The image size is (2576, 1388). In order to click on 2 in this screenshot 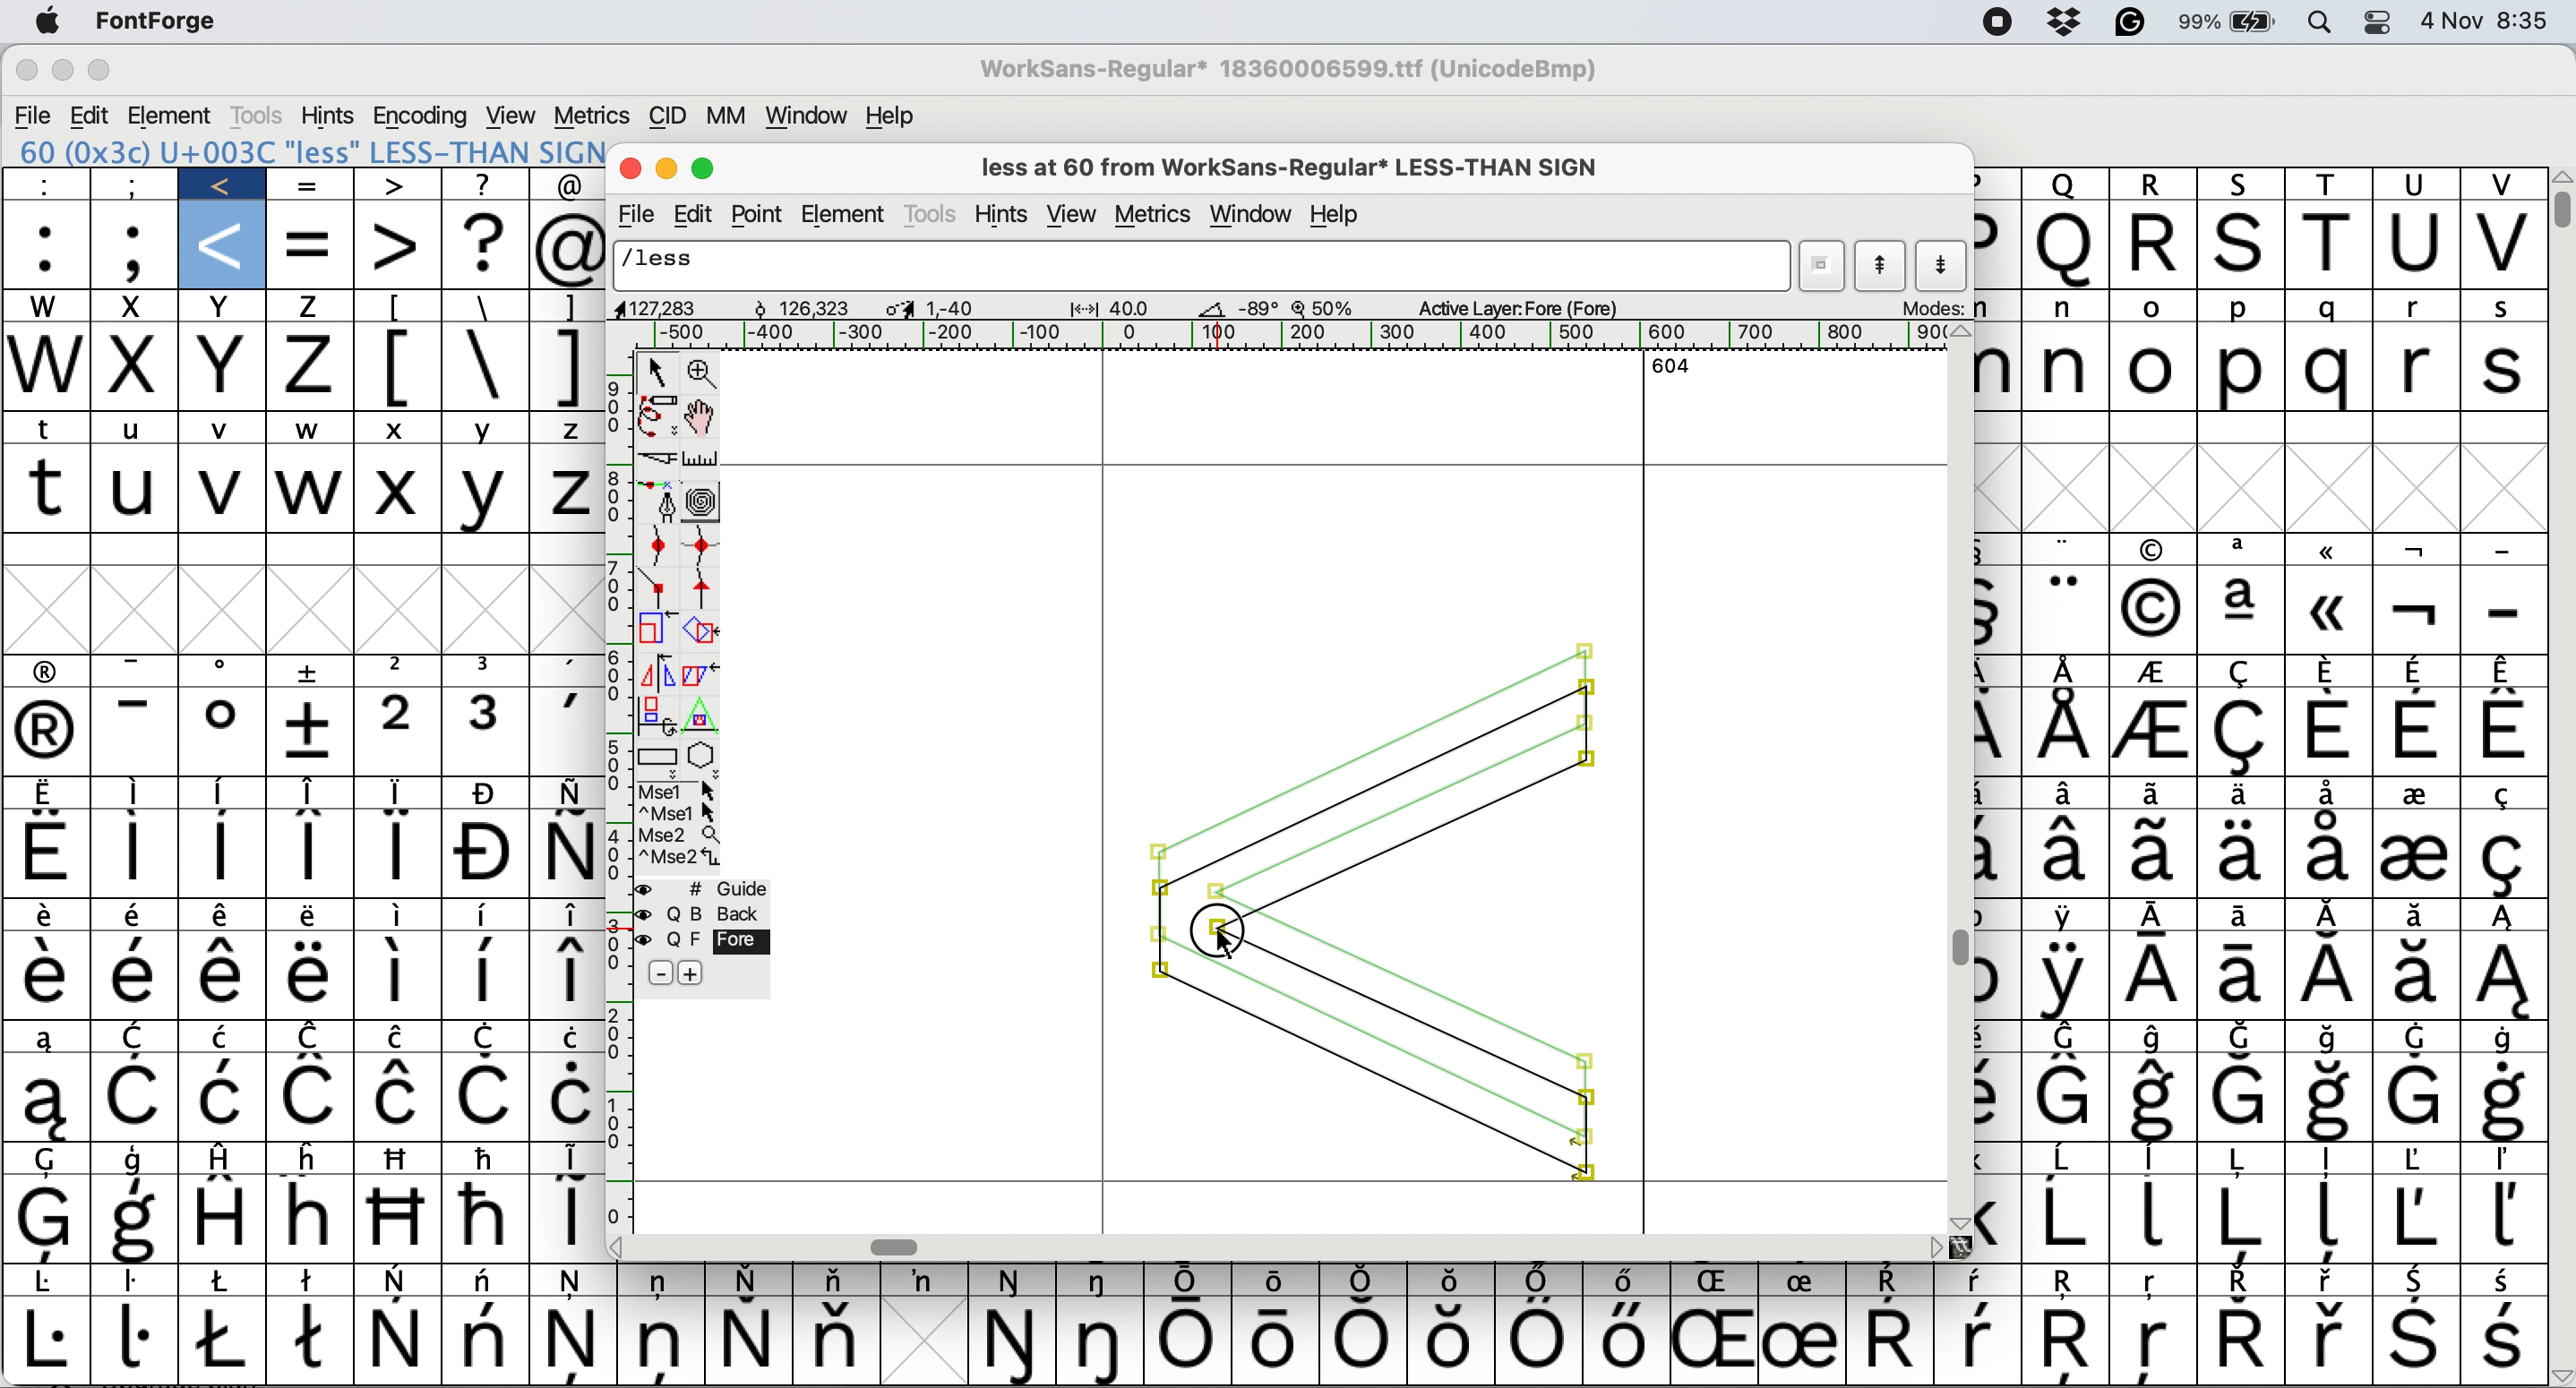, I will do `click(400, 732)`.